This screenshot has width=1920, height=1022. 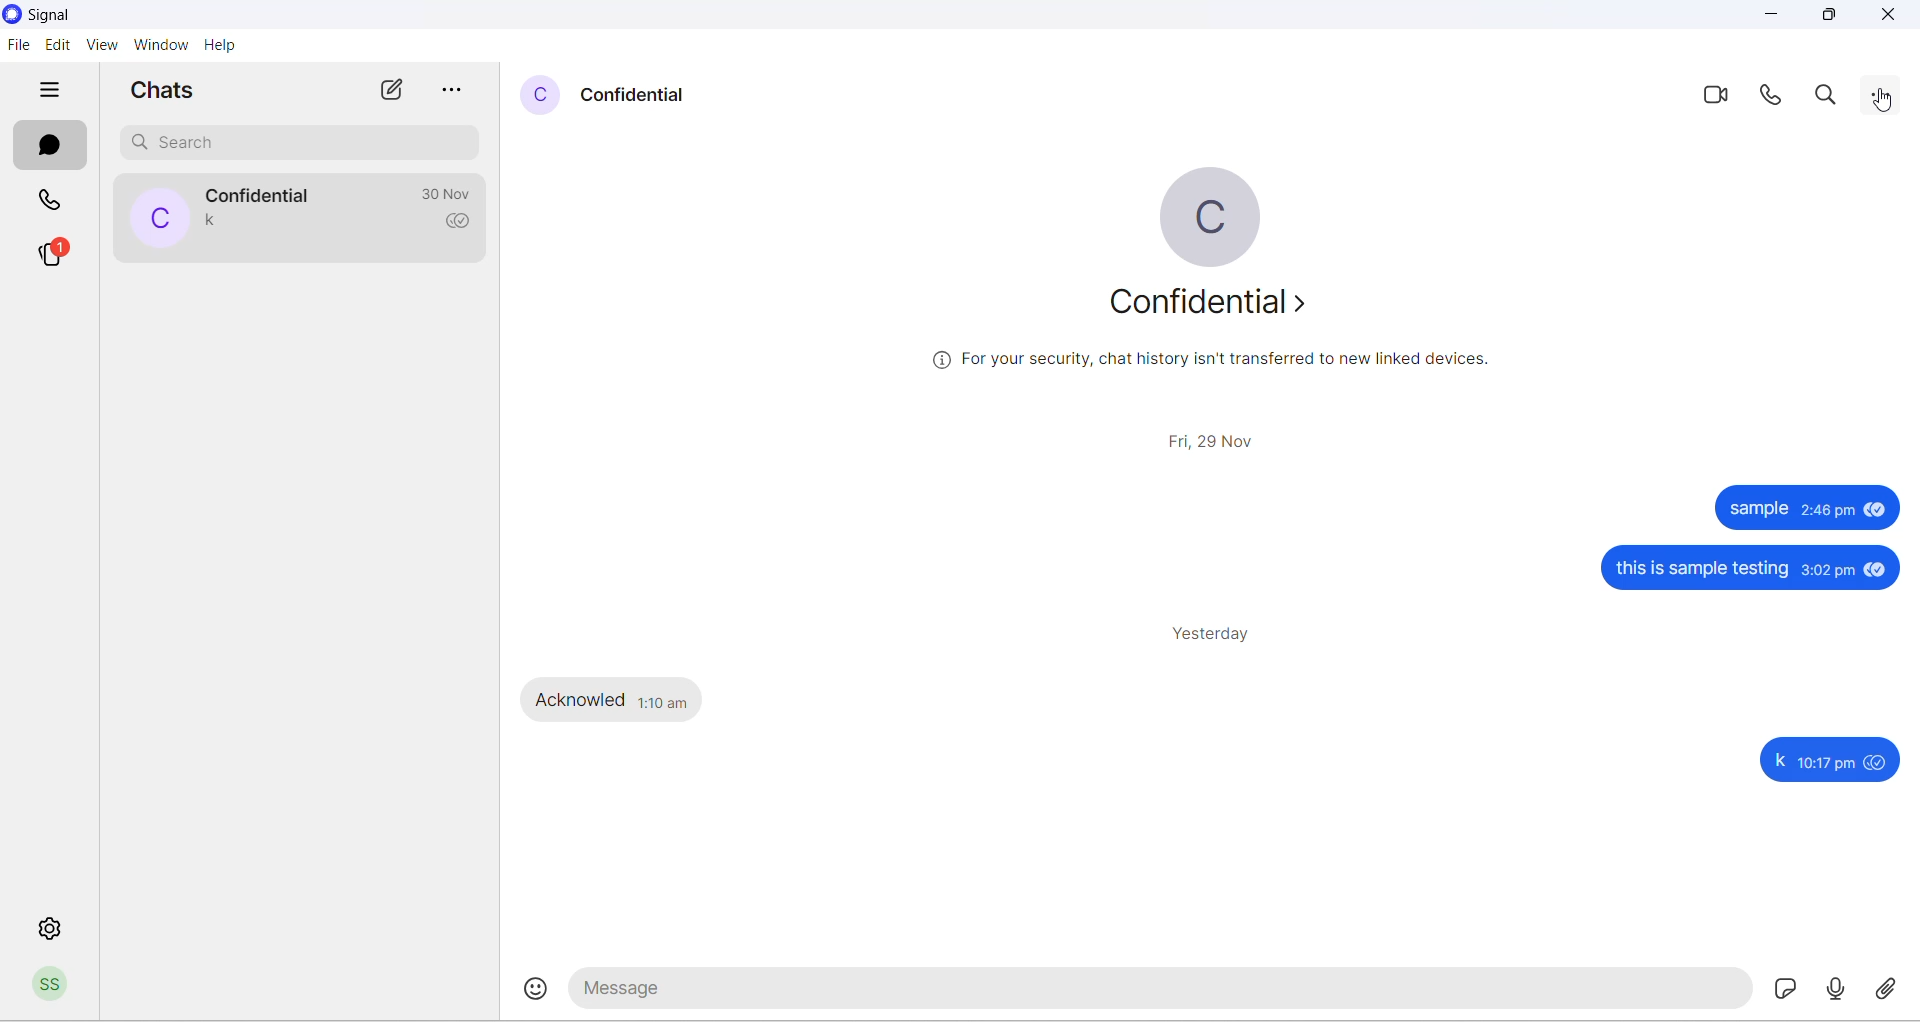 I want to click on more options, so click(x=457, y=85).